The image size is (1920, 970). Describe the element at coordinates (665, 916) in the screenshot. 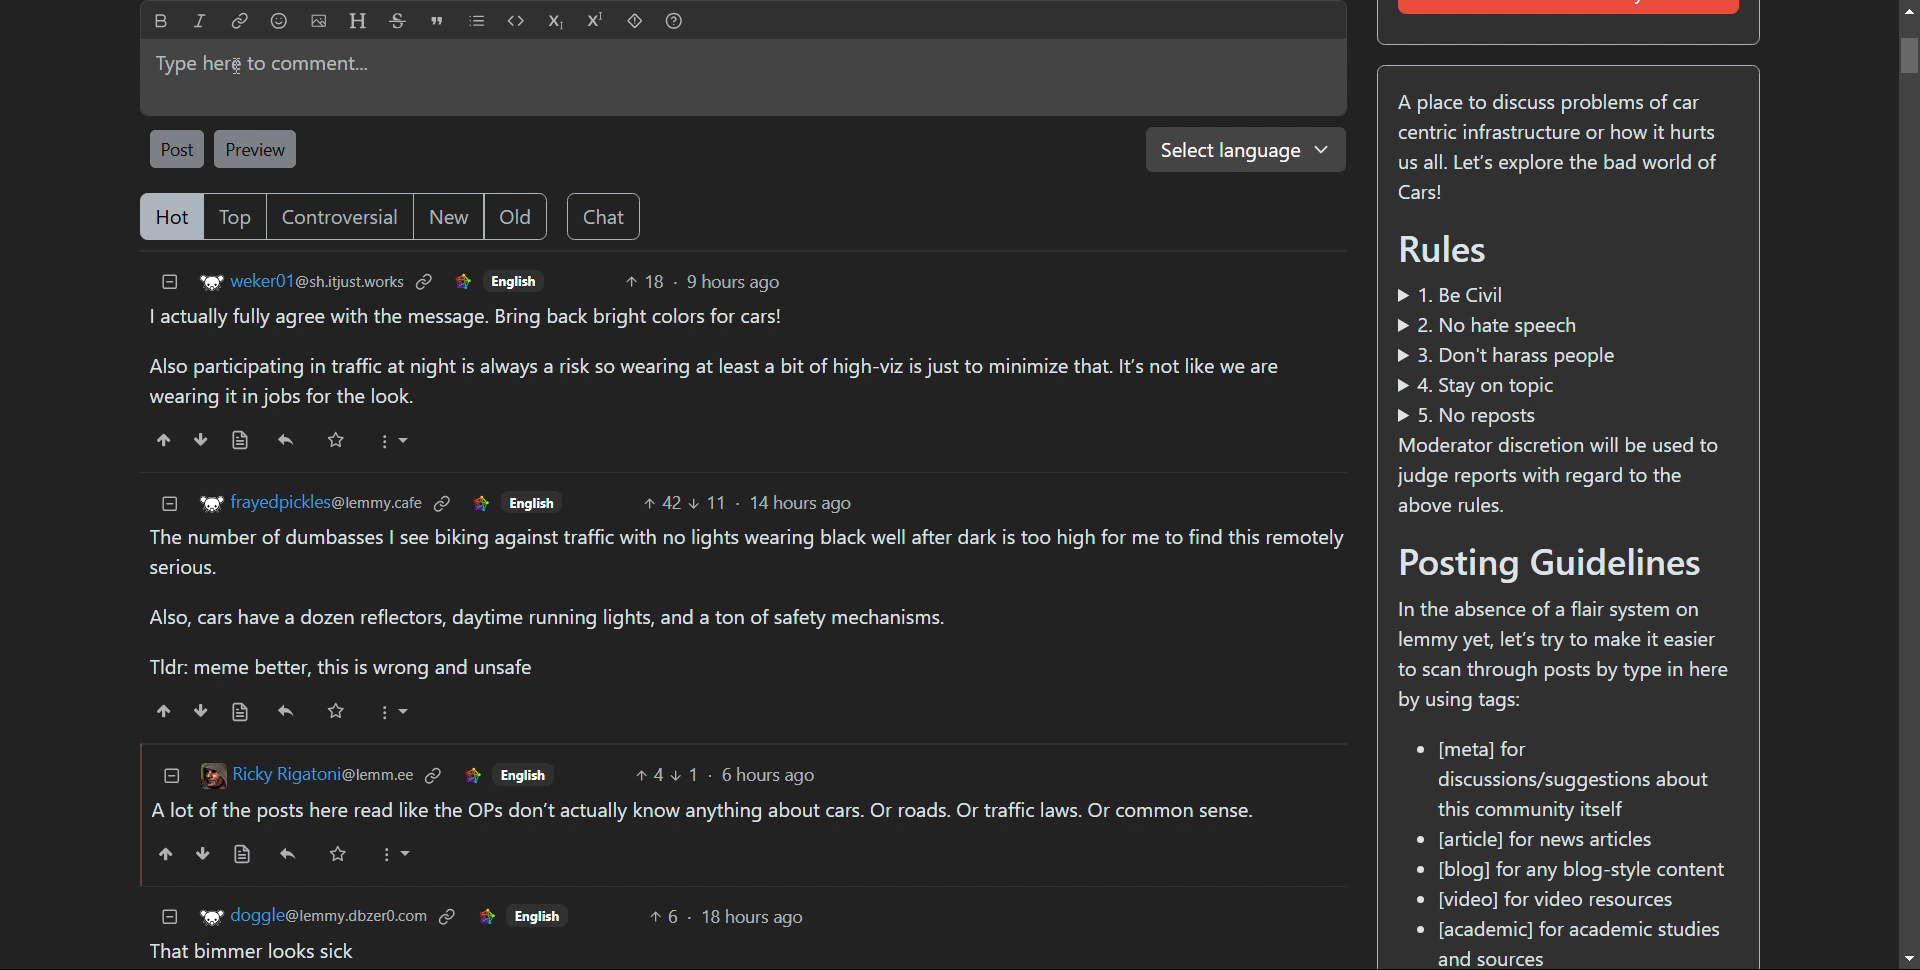

I see `upvotes 6` at that location.